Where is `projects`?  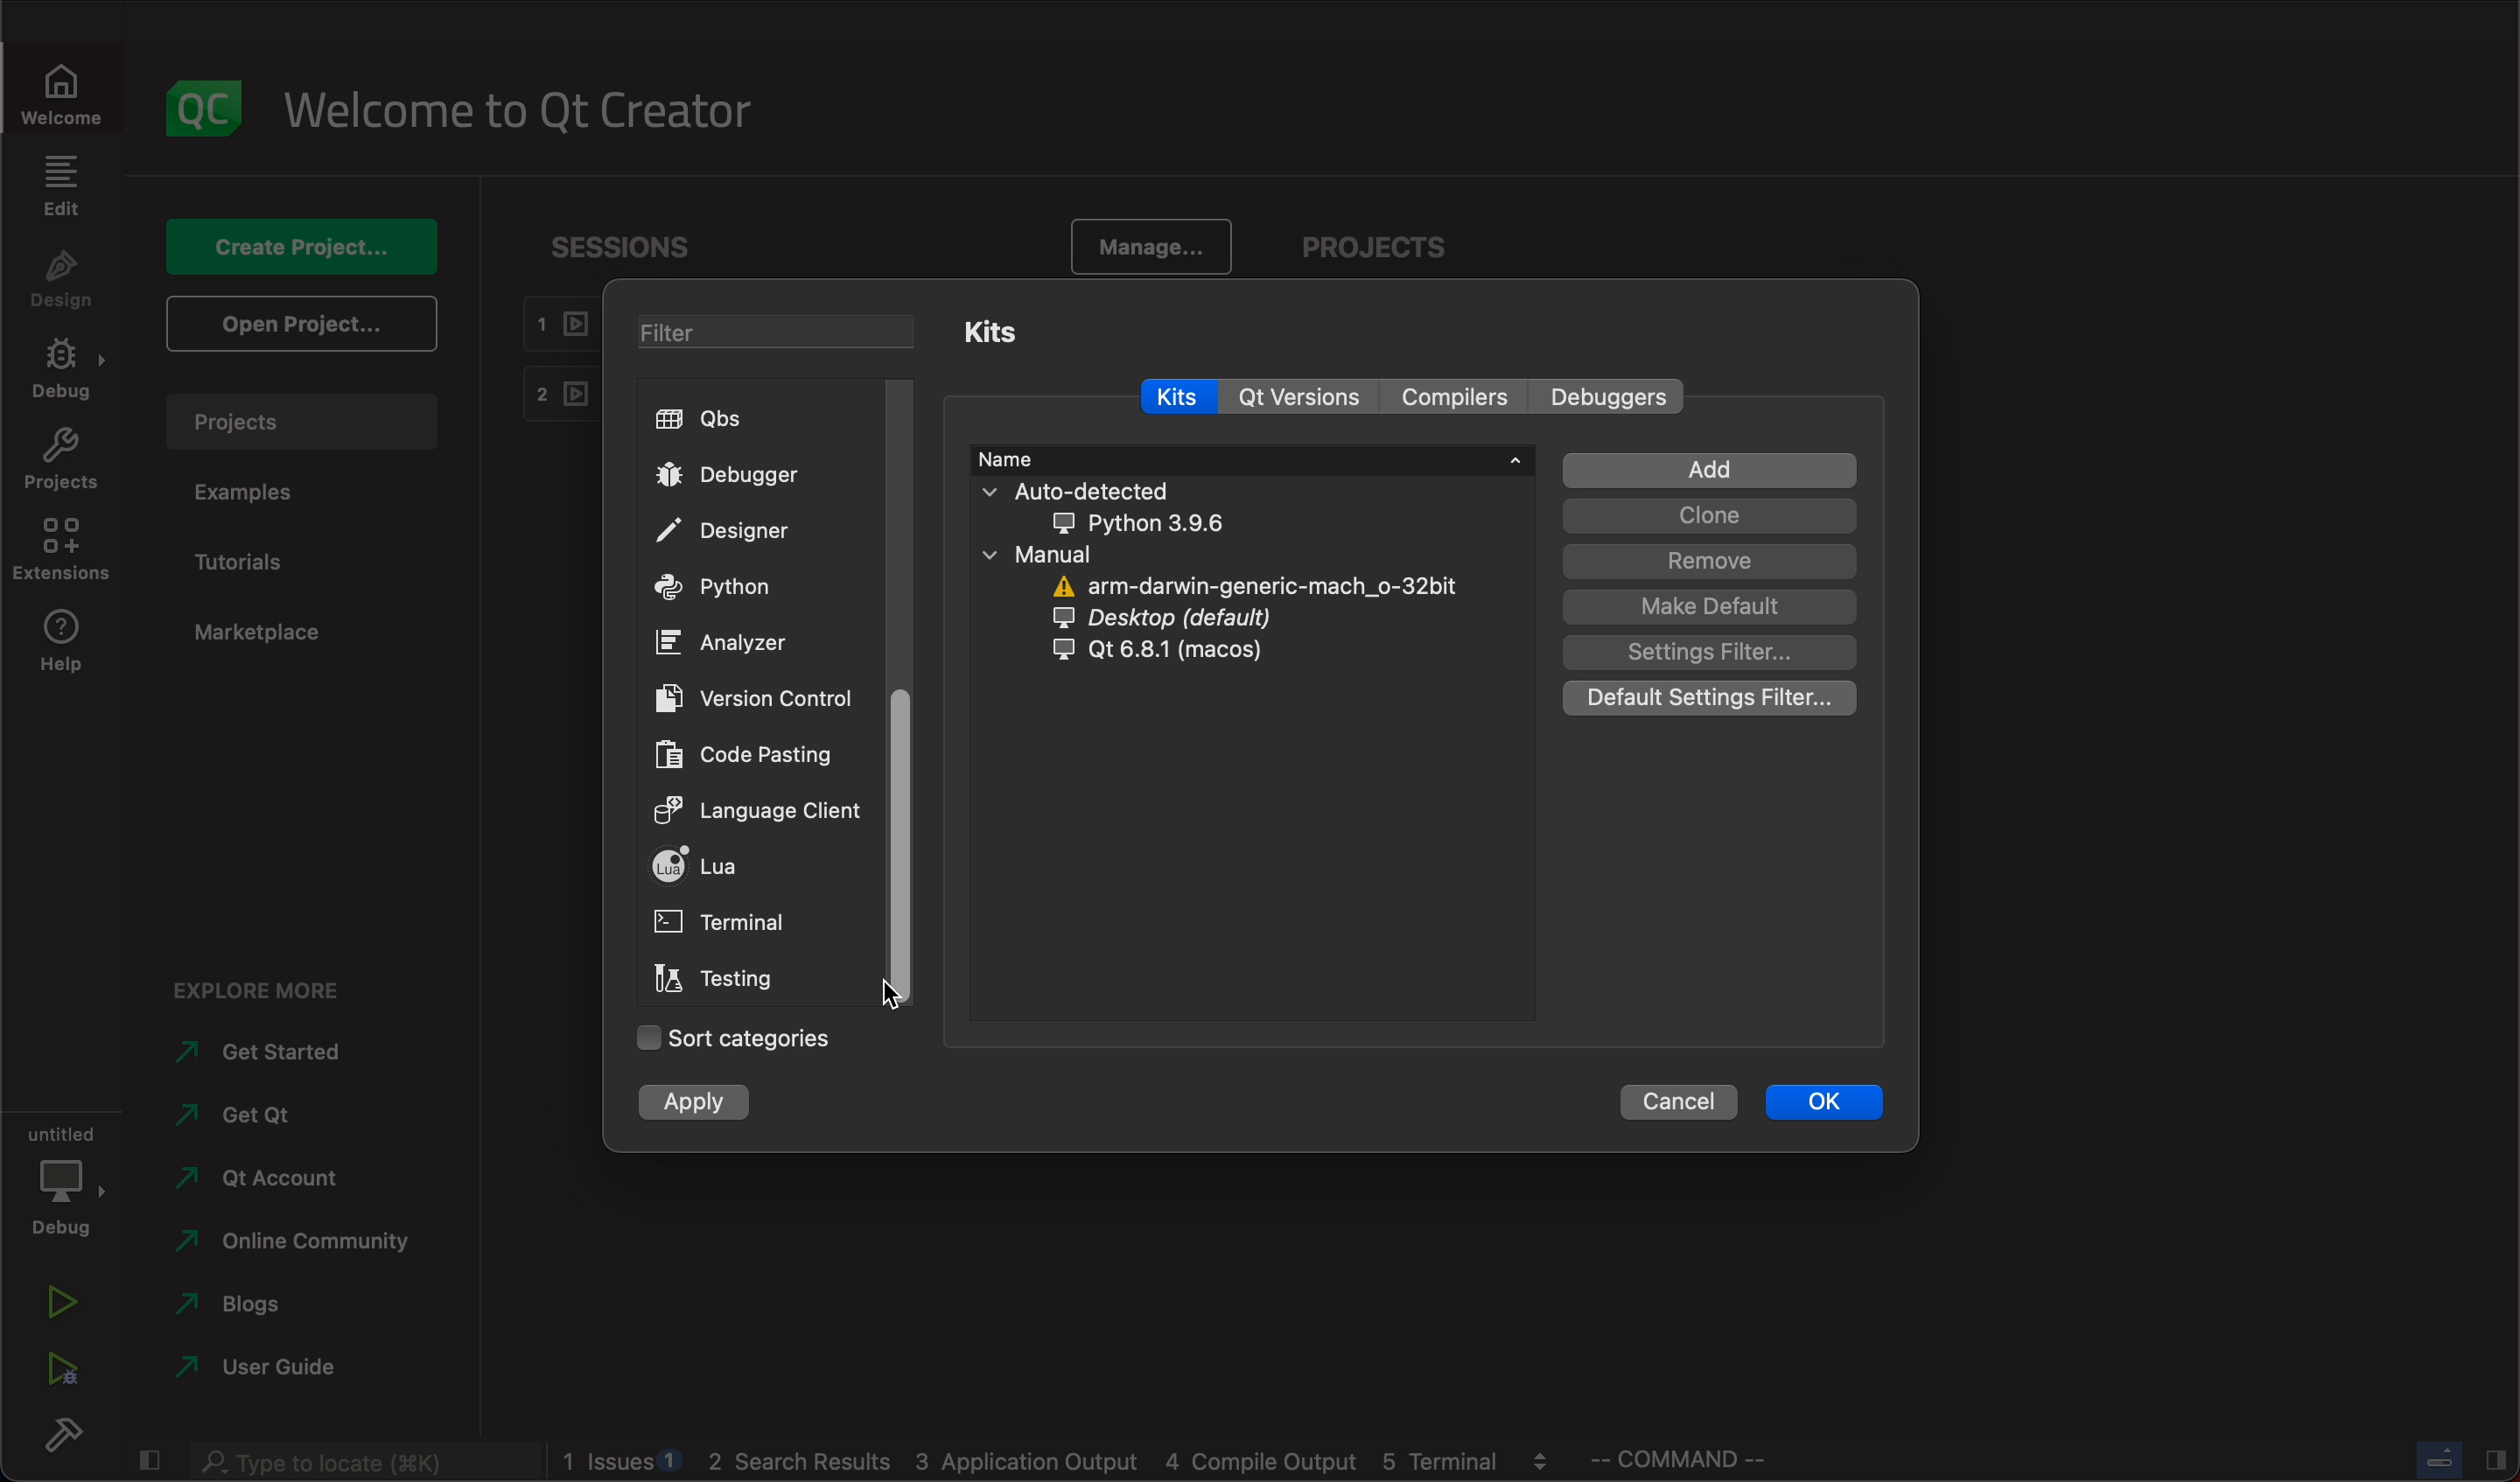
projects is located at coordinates (301, 421).